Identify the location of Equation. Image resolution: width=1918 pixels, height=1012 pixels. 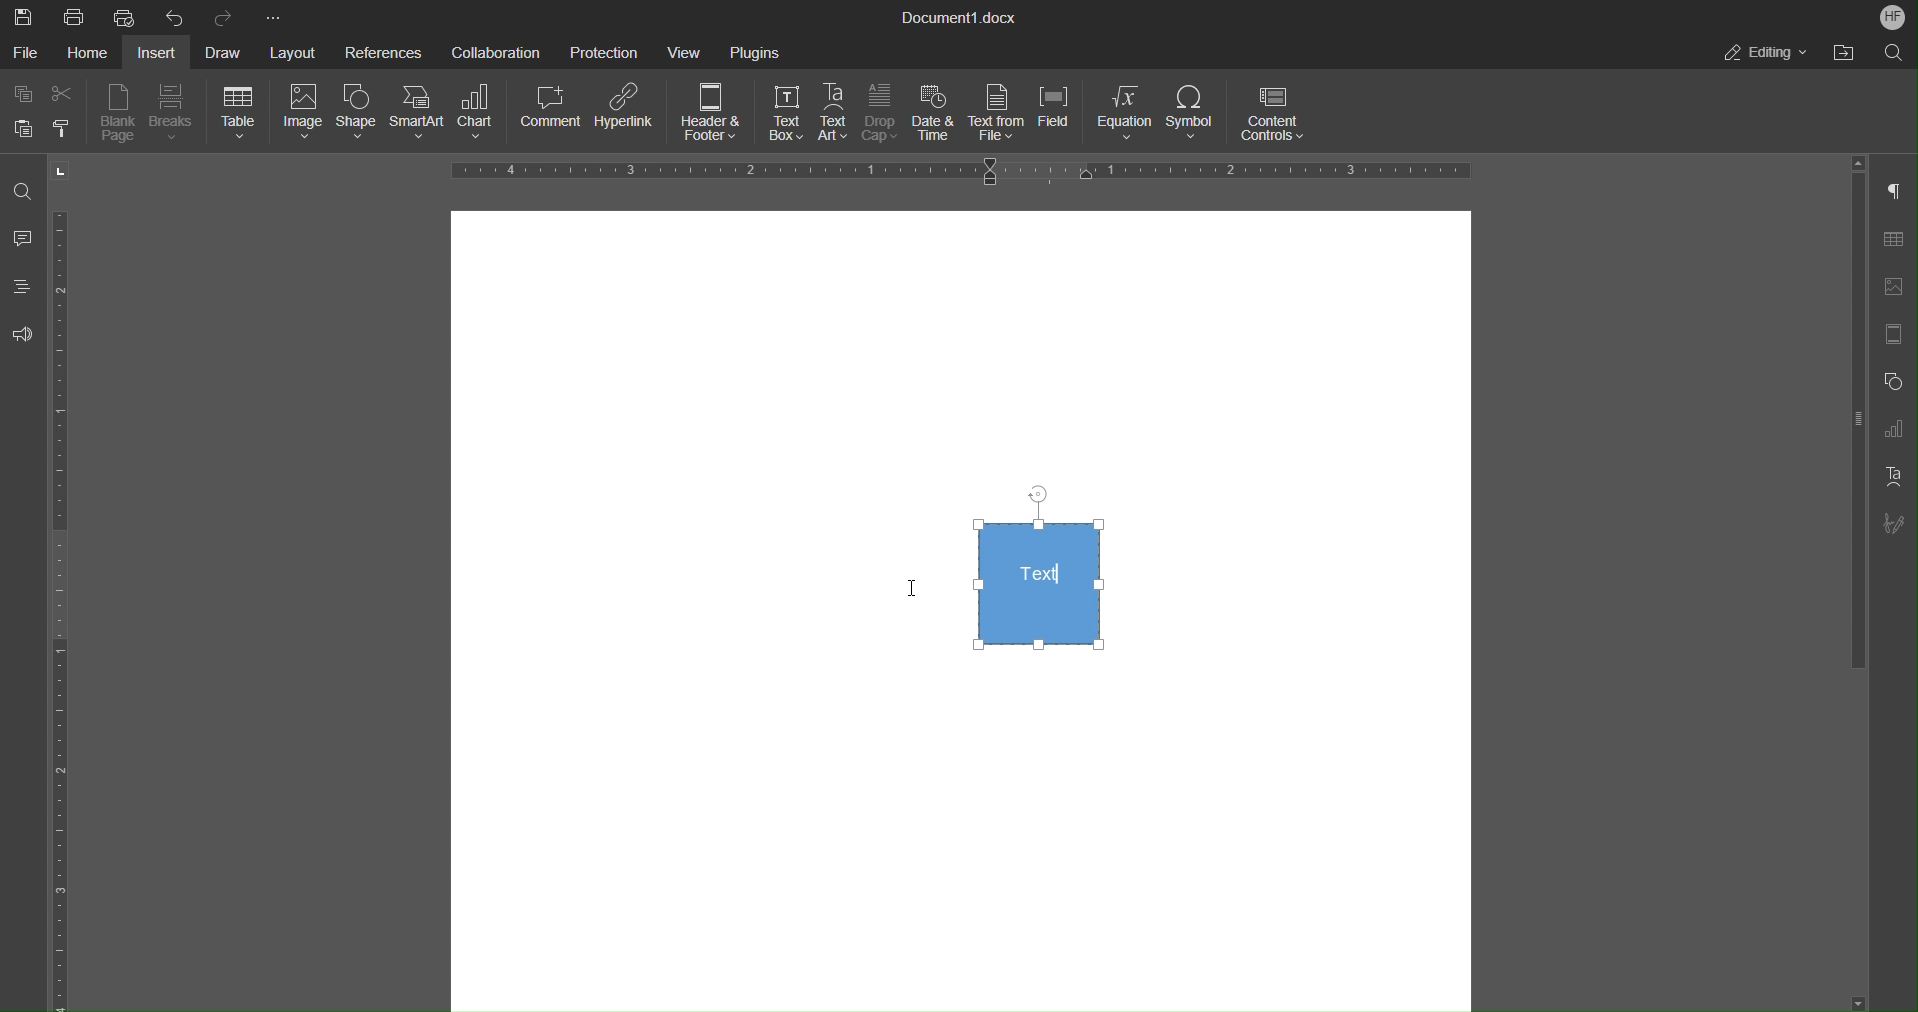
(1127, 116).